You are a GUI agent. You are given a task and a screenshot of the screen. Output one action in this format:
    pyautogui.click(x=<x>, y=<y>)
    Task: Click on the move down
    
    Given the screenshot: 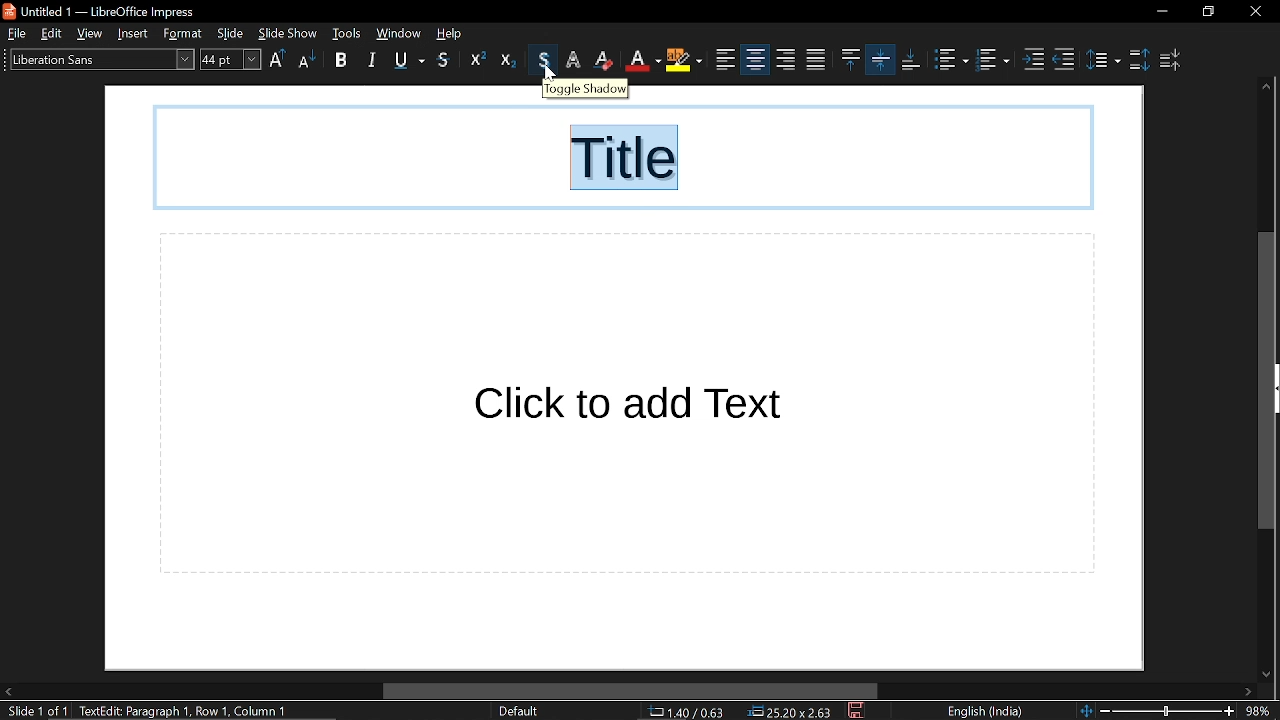 What is the action you would take?
    pyautogui.click(x=1262, y=671)
    